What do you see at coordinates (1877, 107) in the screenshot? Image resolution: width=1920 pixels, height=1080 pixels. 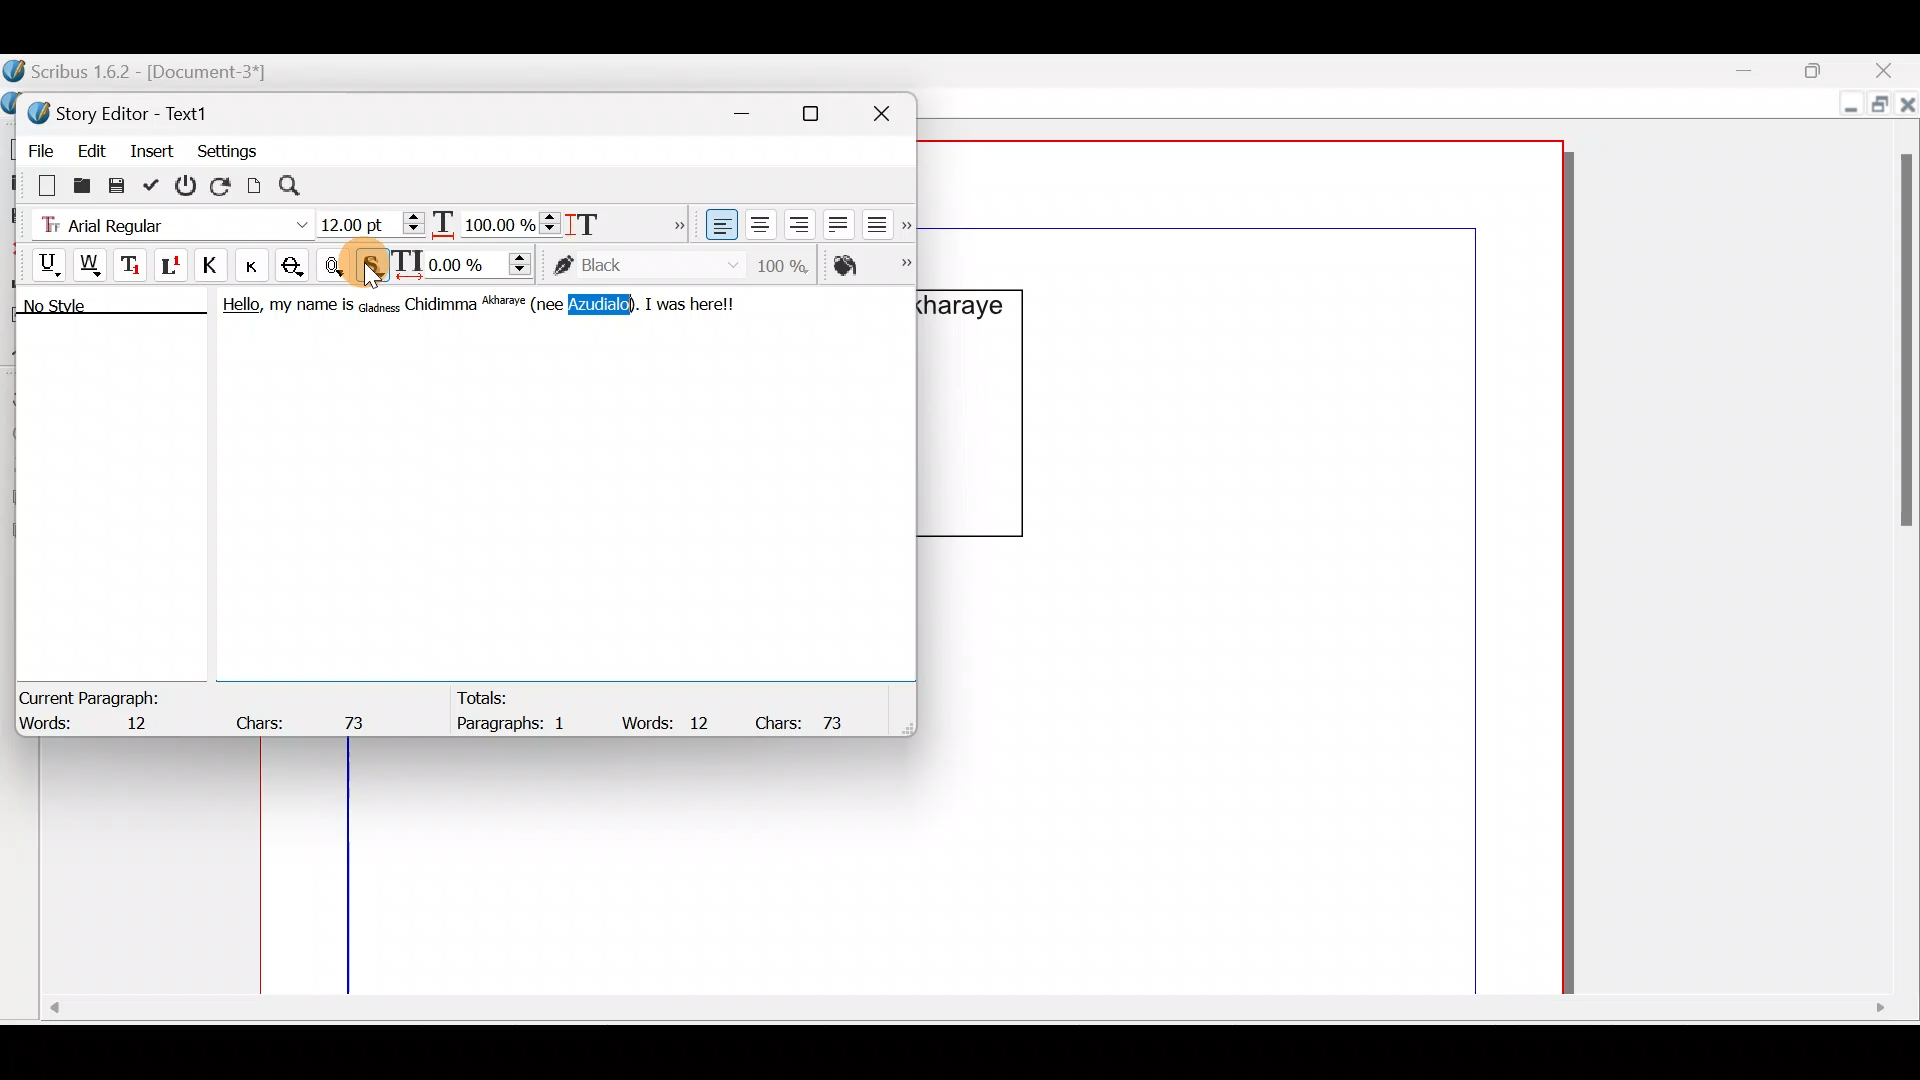 I see `Maximize` at bounding box center [1877, 107].